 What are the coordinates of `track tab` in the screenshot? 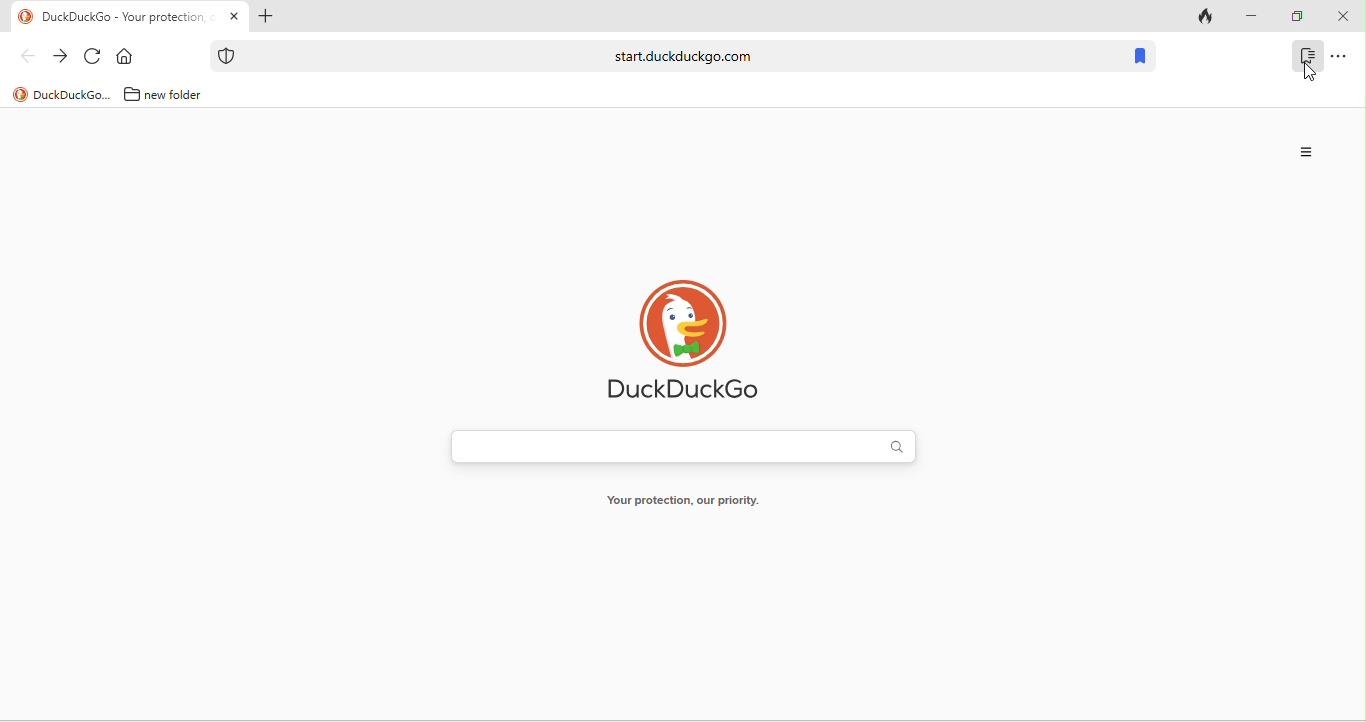 It's located at (1208, 18).